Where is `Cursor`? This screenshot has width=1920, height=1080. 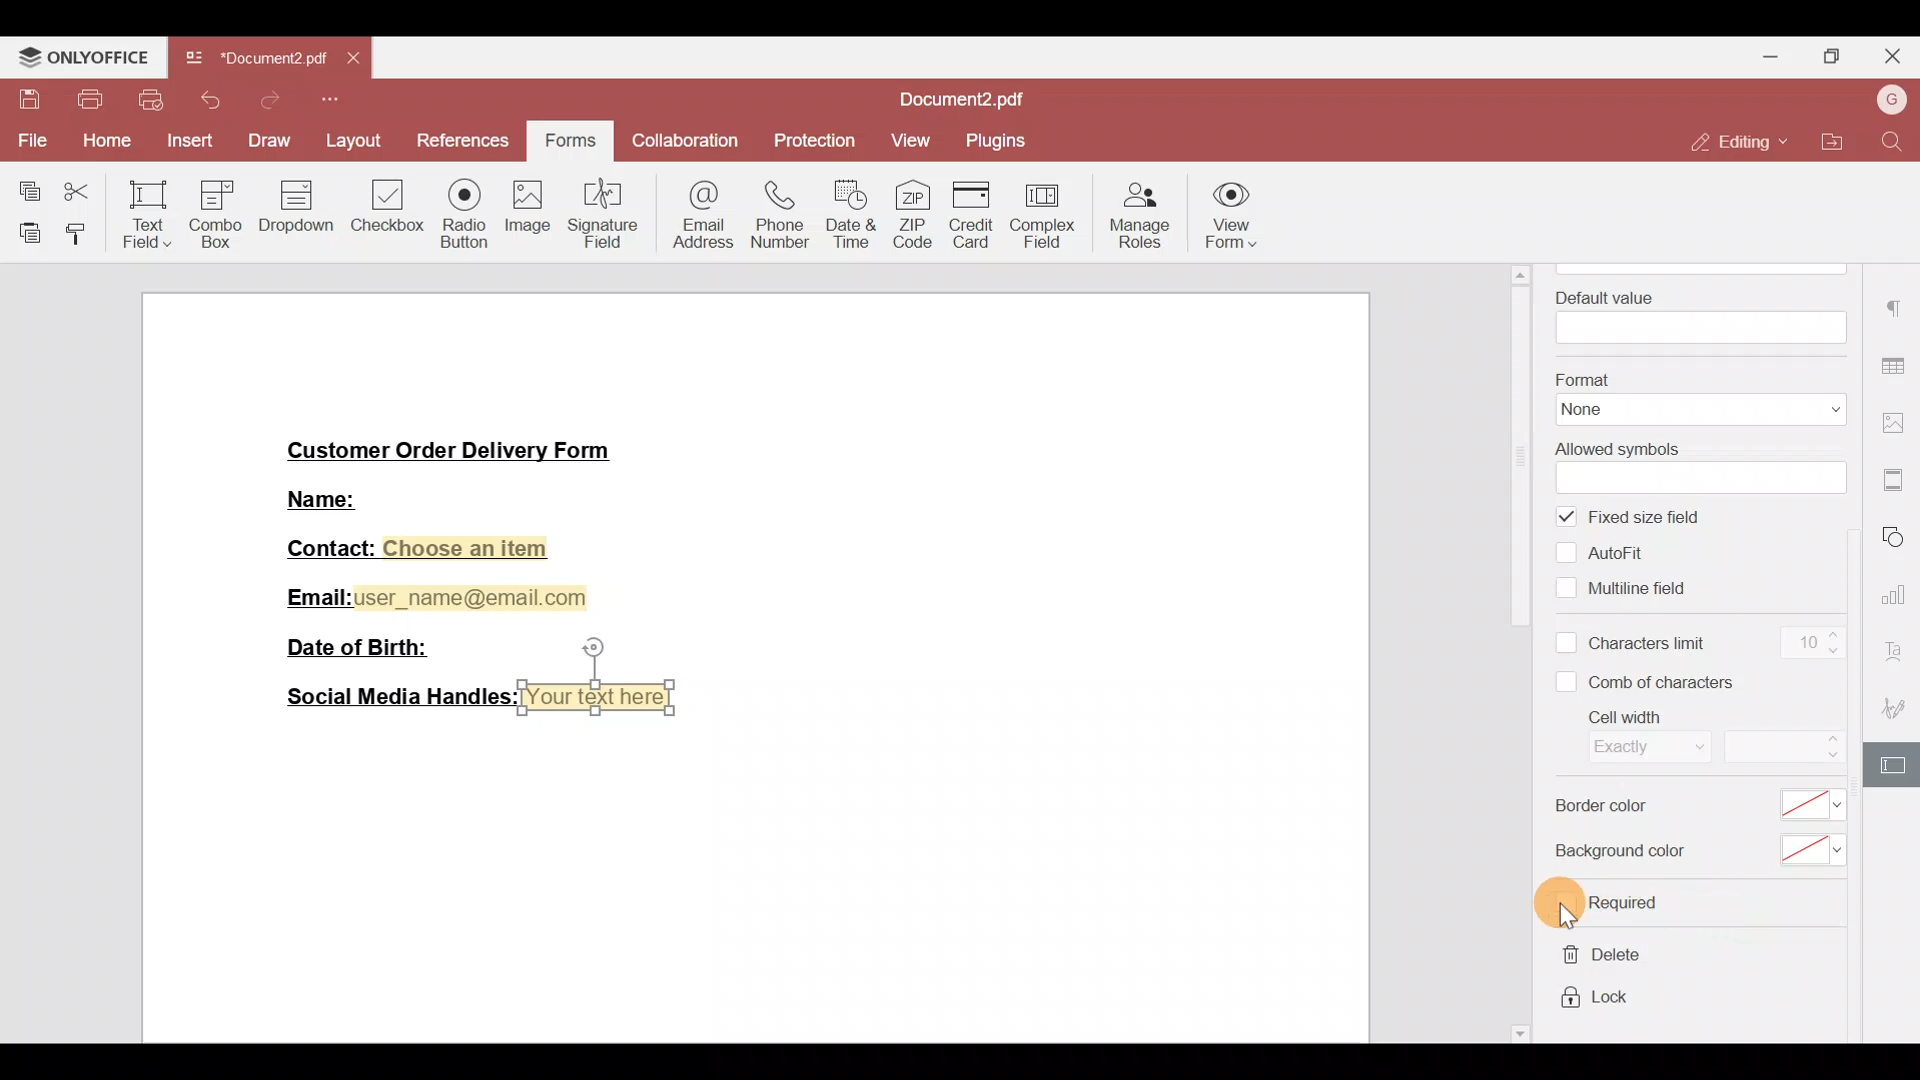 Cursor is located at coordinates (1576, 904).